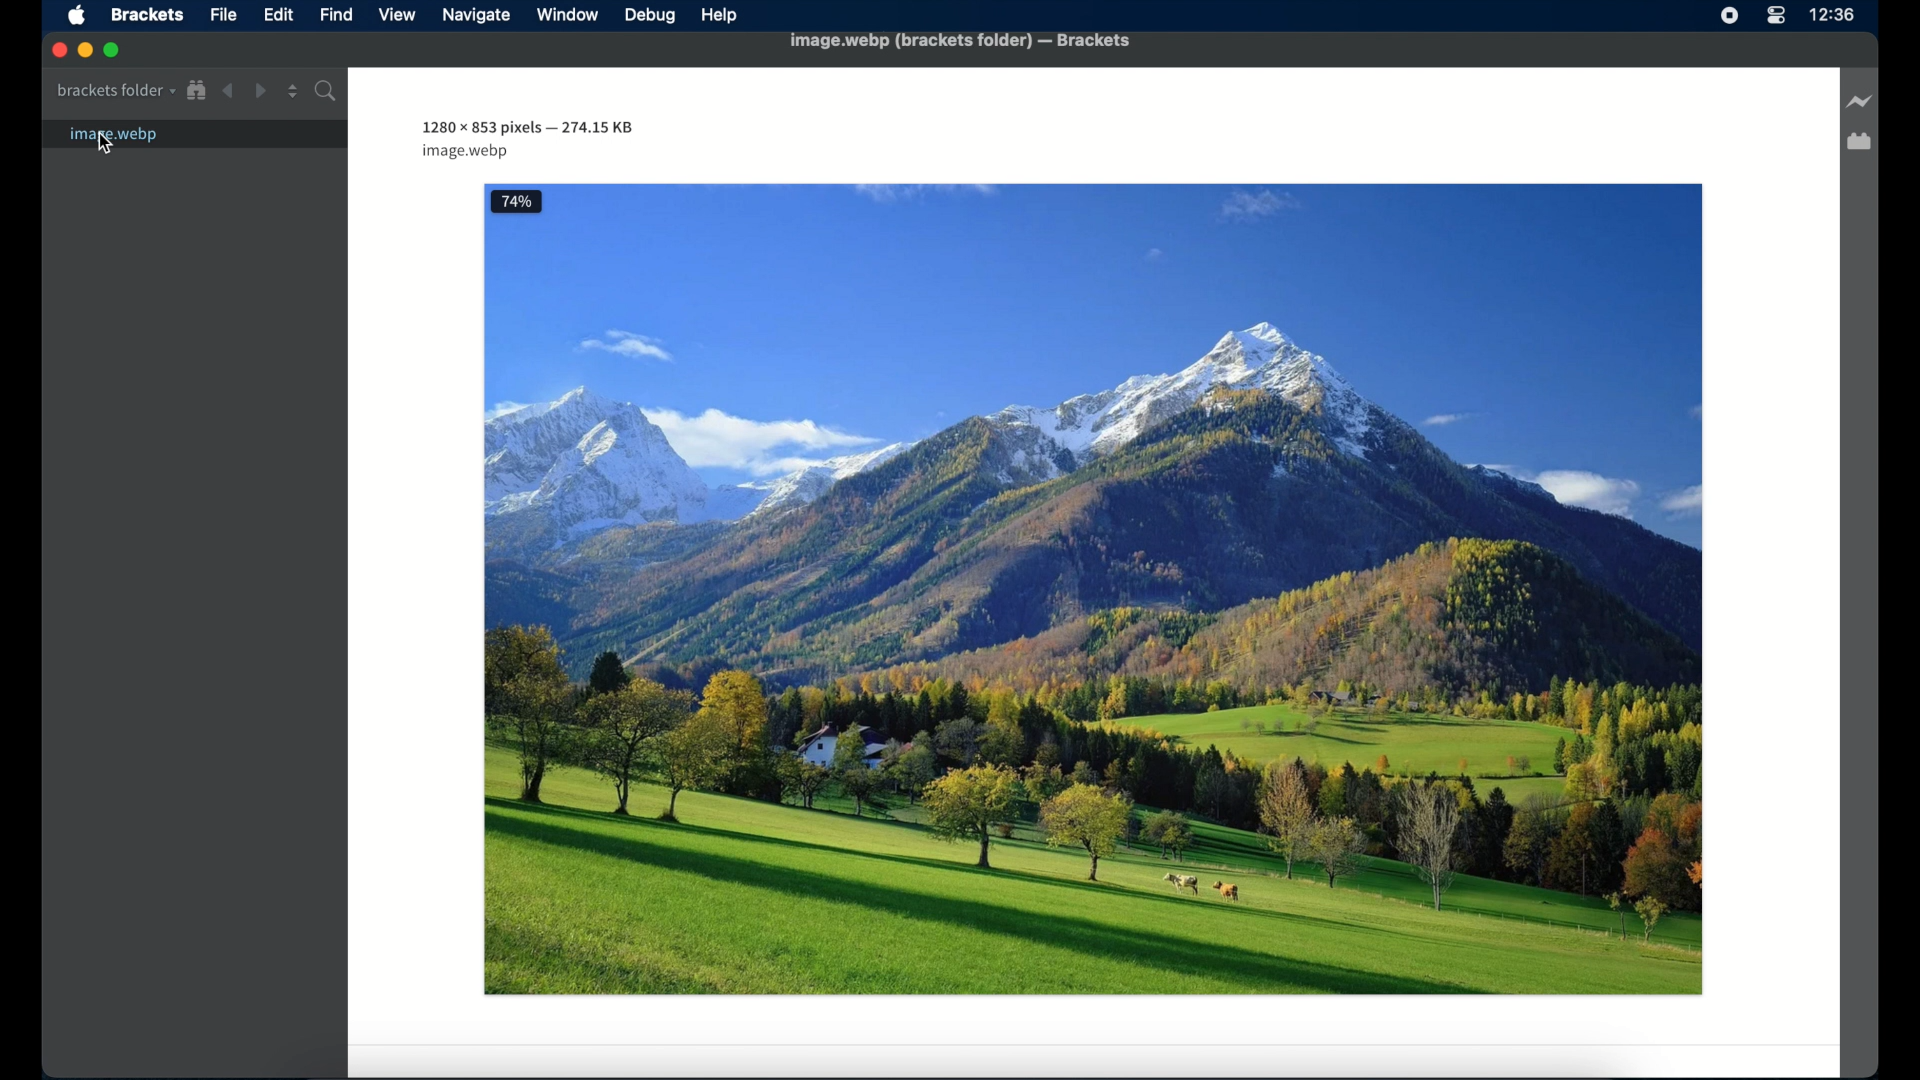 Image resolution: width=1920 pixels, height=1080 pixels. Describe the element at coordinates (1730, 17) in the screenshot. I see `screen recorder icon` at that location.